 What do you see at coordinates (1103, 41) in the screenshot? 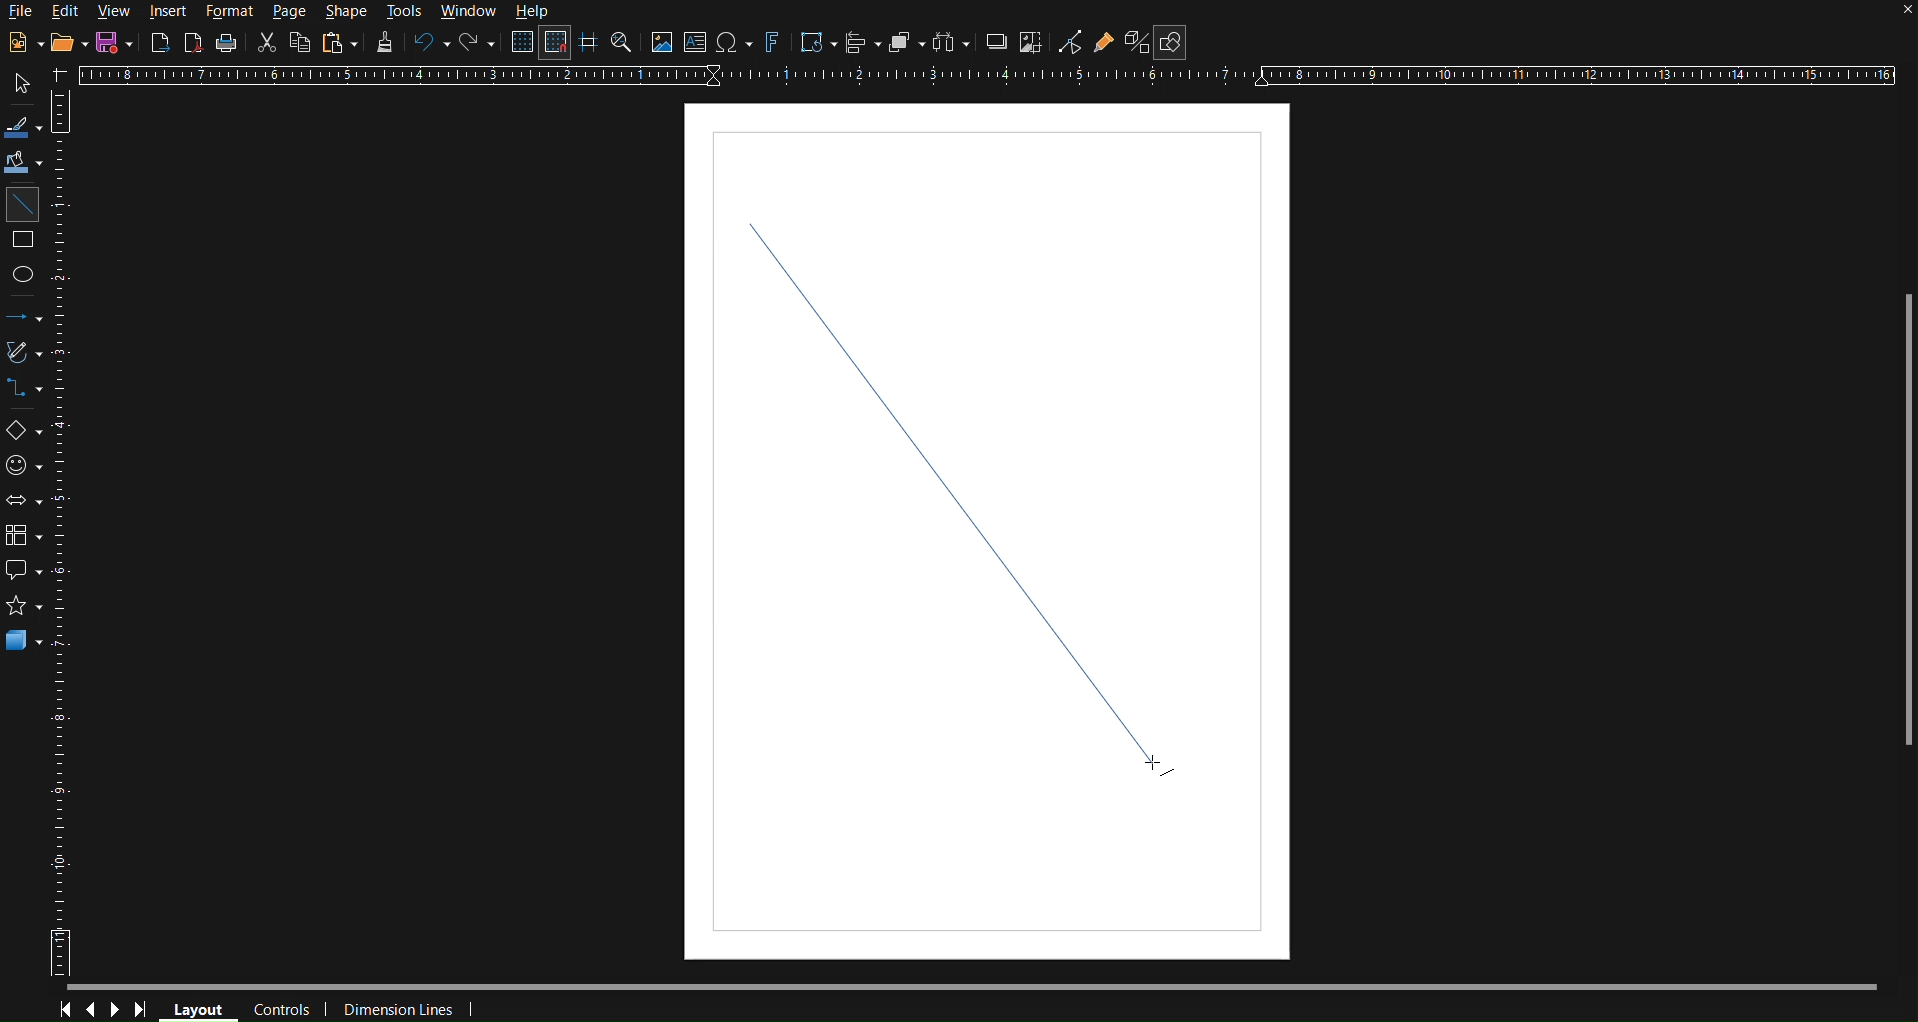
I see `Show Gluepoint Functions` at bounding box center [1103, 41].